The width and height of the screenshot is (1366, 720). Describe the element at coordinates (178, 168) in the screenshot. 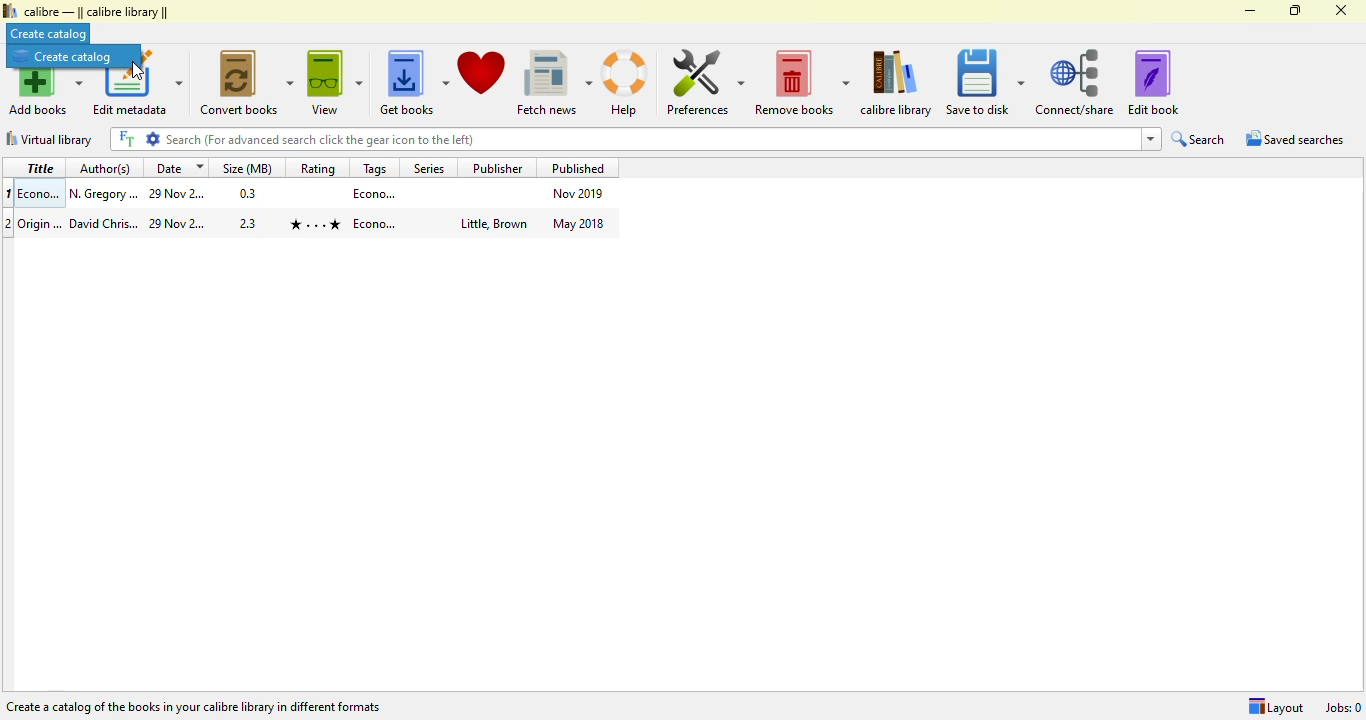

I see `date` at that location.